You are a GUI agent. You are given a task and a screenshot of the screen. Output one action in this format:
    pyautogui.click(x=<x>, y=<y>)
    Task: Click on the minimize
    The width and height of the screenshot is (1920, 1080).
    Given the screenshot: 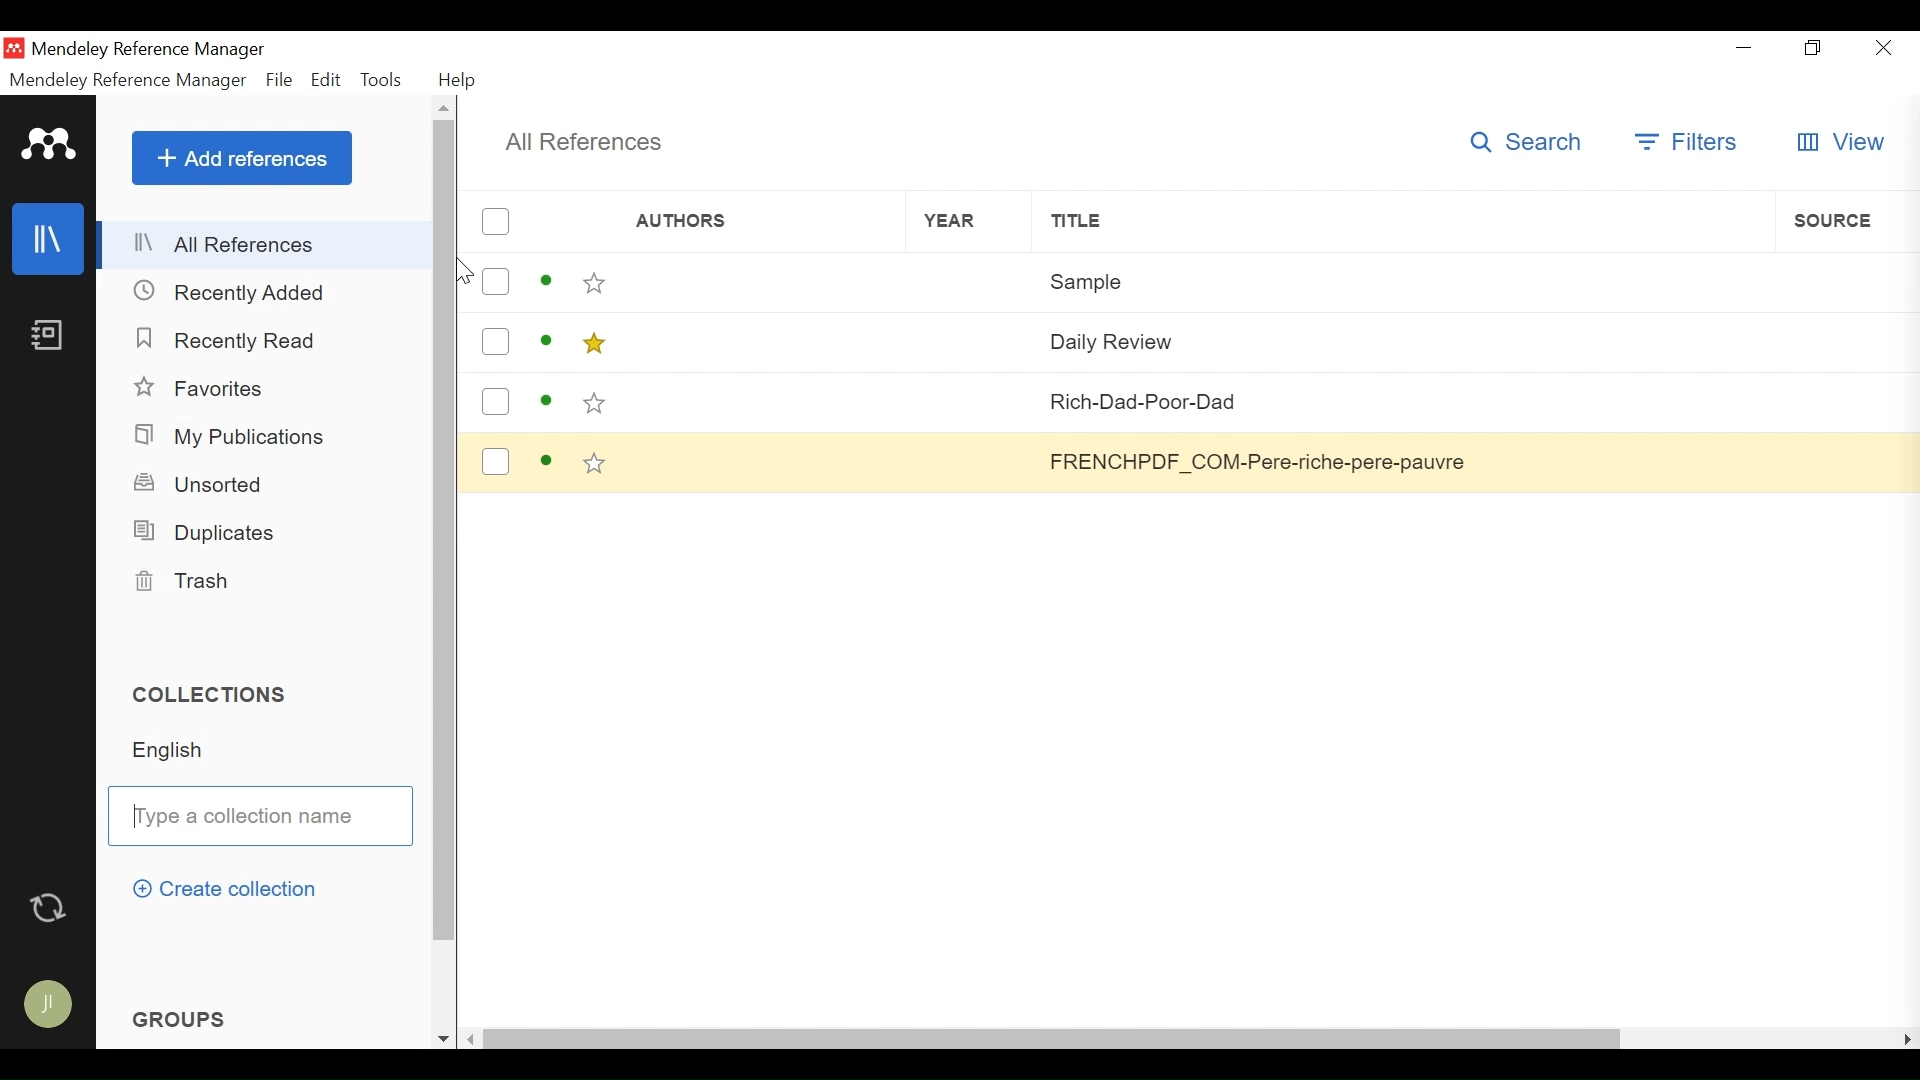 What is the action you would take?
    pyautogui.click(x=1748, y=47)
    